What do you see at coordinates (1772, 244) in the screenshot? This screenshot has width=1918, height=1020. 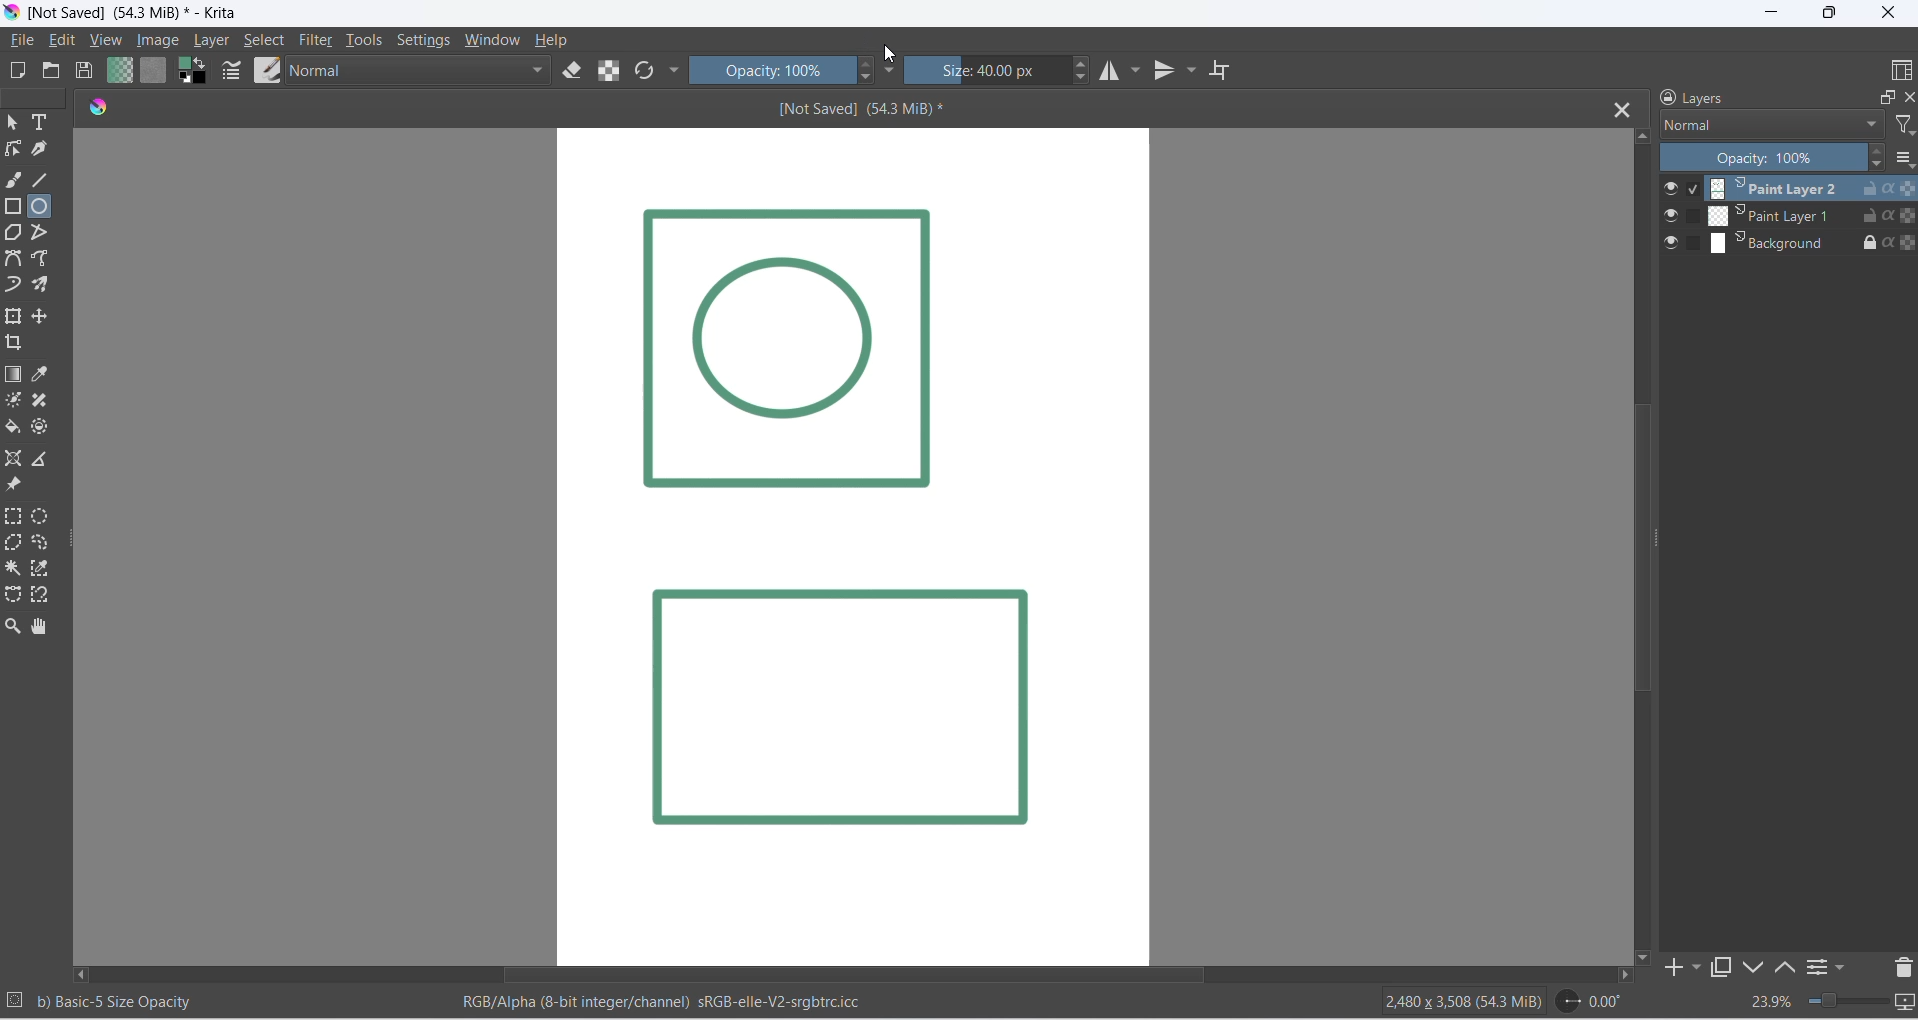 I see `paint layer 2` at bounding box center [1772, 244].